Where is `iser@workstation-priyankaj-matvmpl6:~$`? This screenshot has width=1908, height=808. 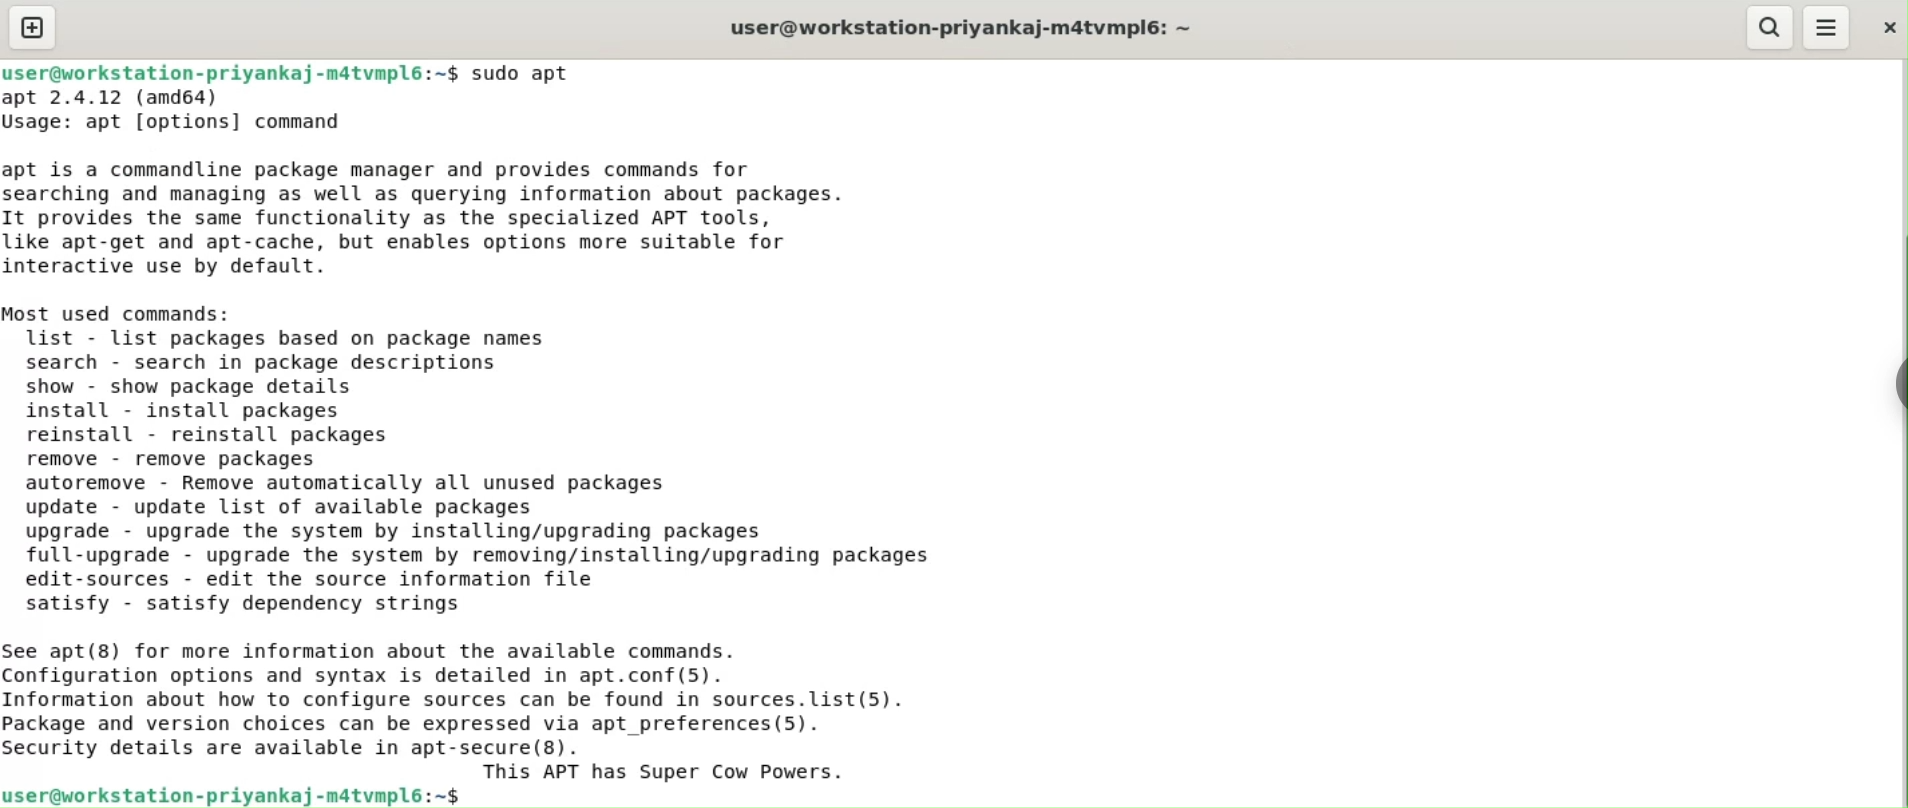
iser@workstation-priyankaj-matvmpl6:~$ is located at coordinates (239, 793).